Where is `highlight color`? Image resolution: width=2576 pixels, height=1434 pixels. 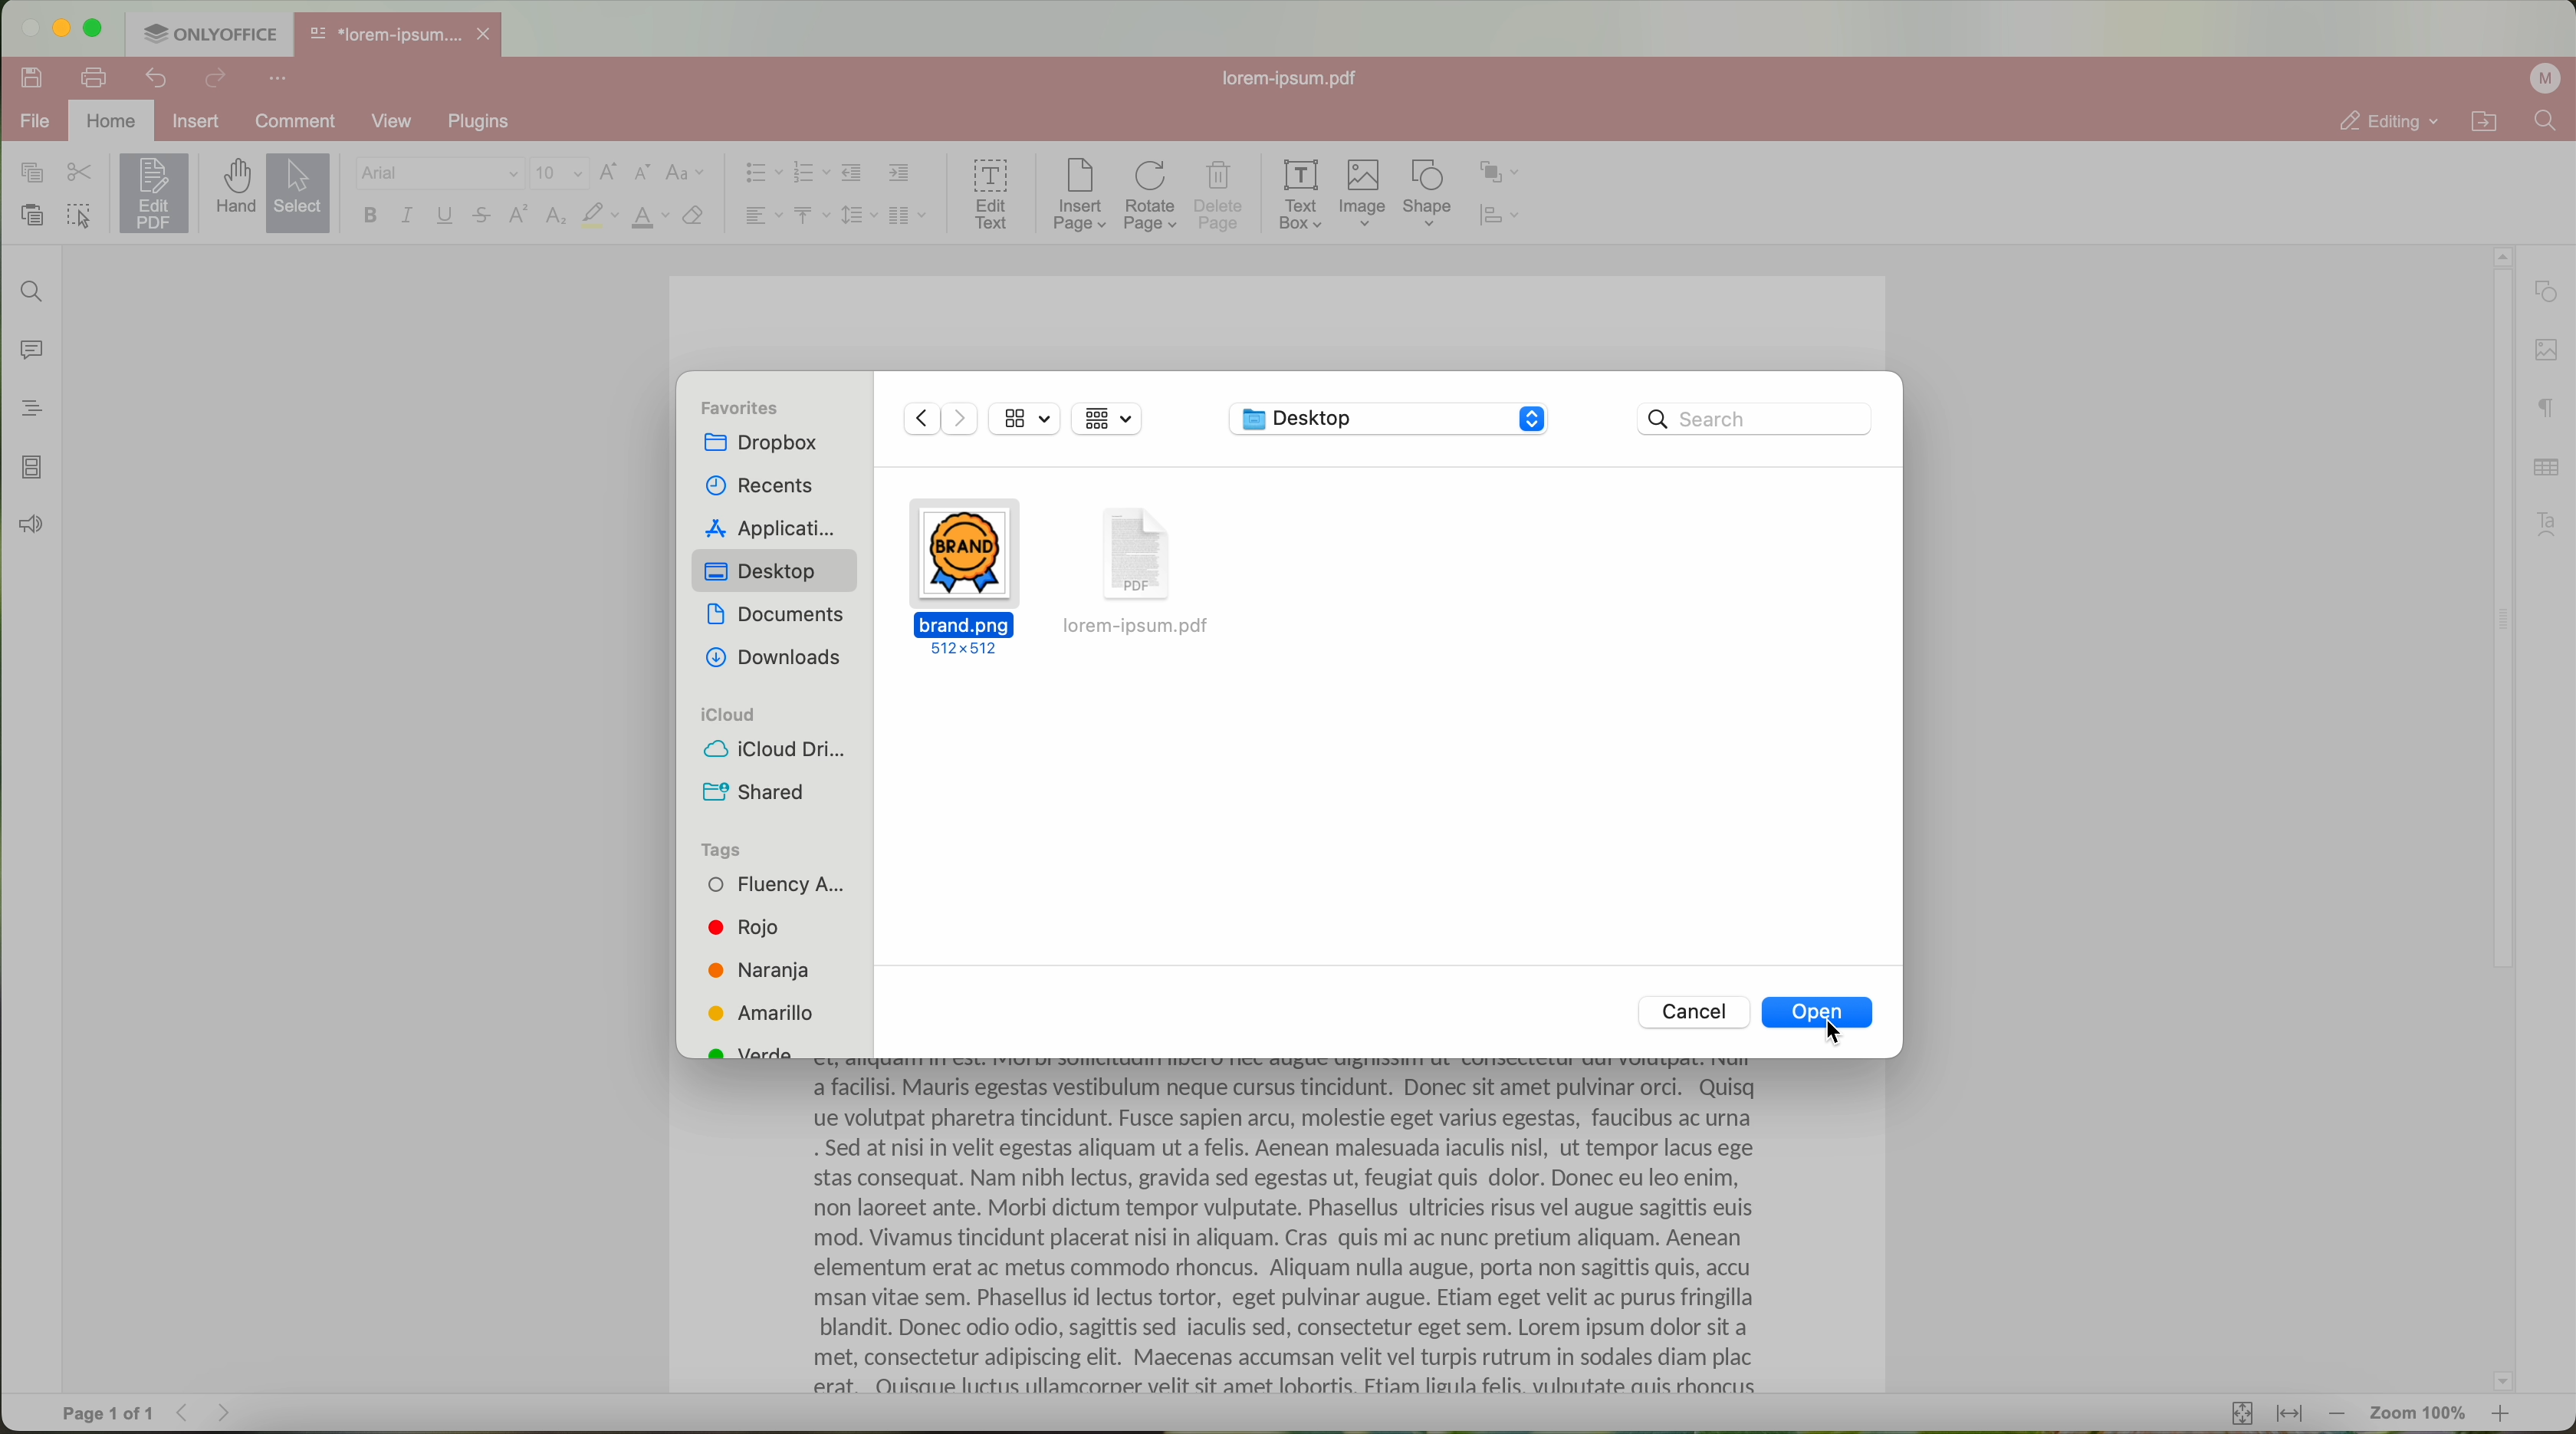
highlight color is located at coordinates (599, 217).